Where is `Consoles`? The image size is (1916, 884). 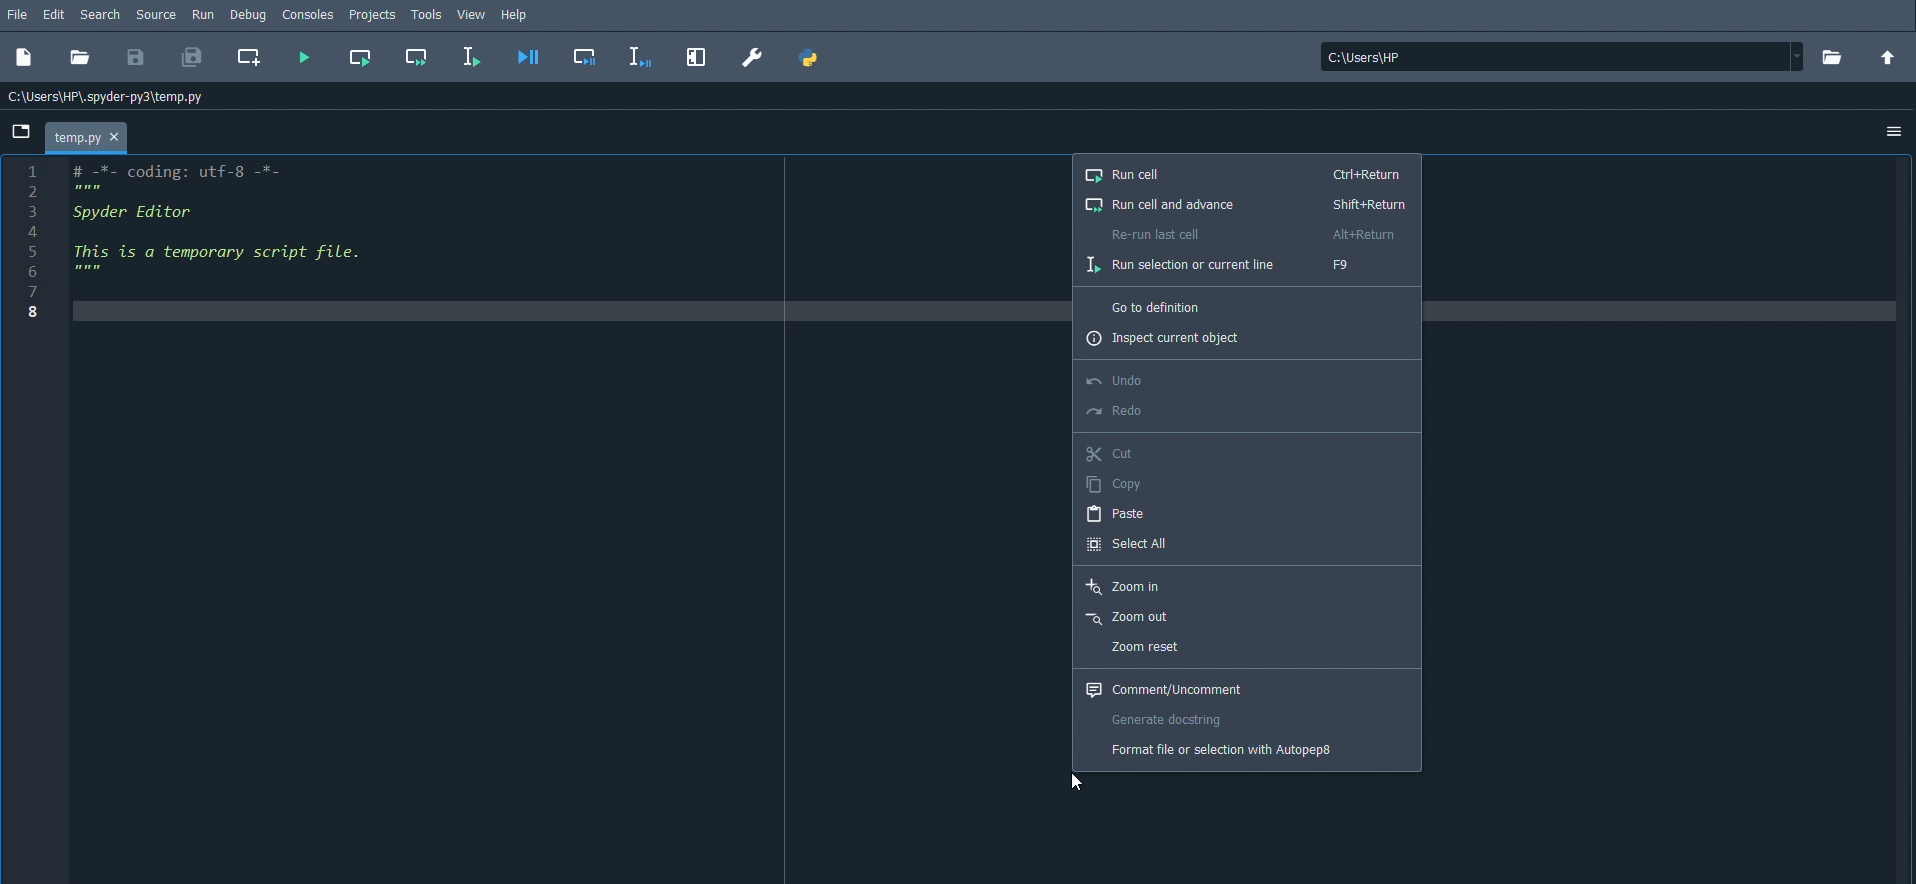
Consoles is located at coordinates (310, 13).